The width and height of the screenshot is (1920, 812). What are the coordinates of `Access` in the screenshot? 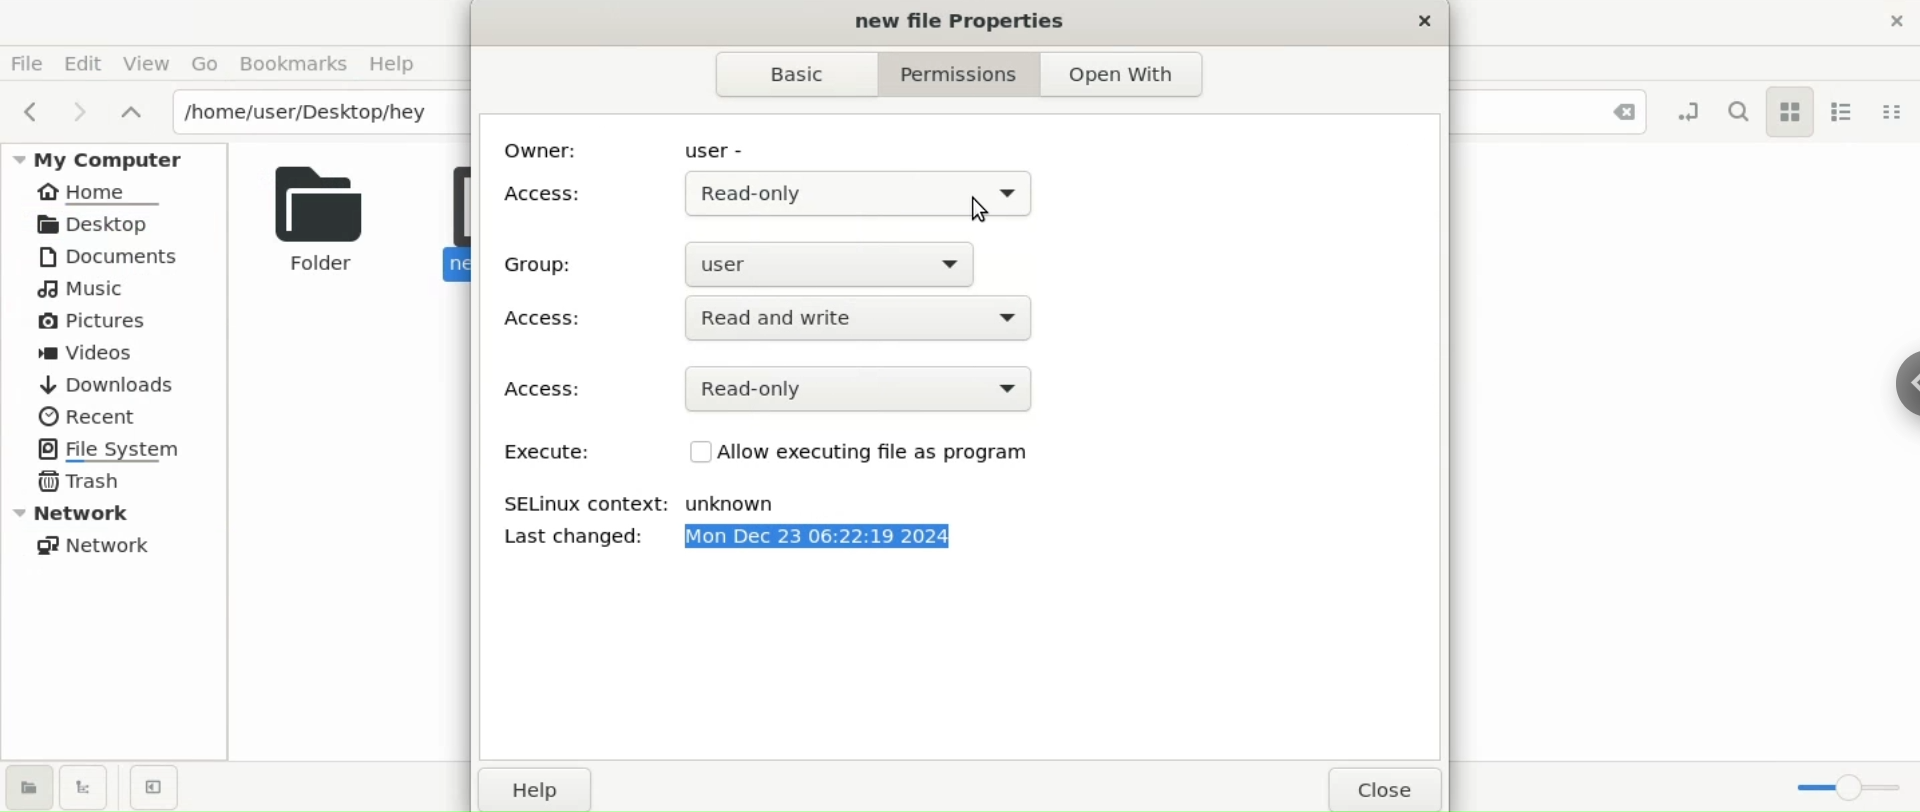 It's located at (545, 390).